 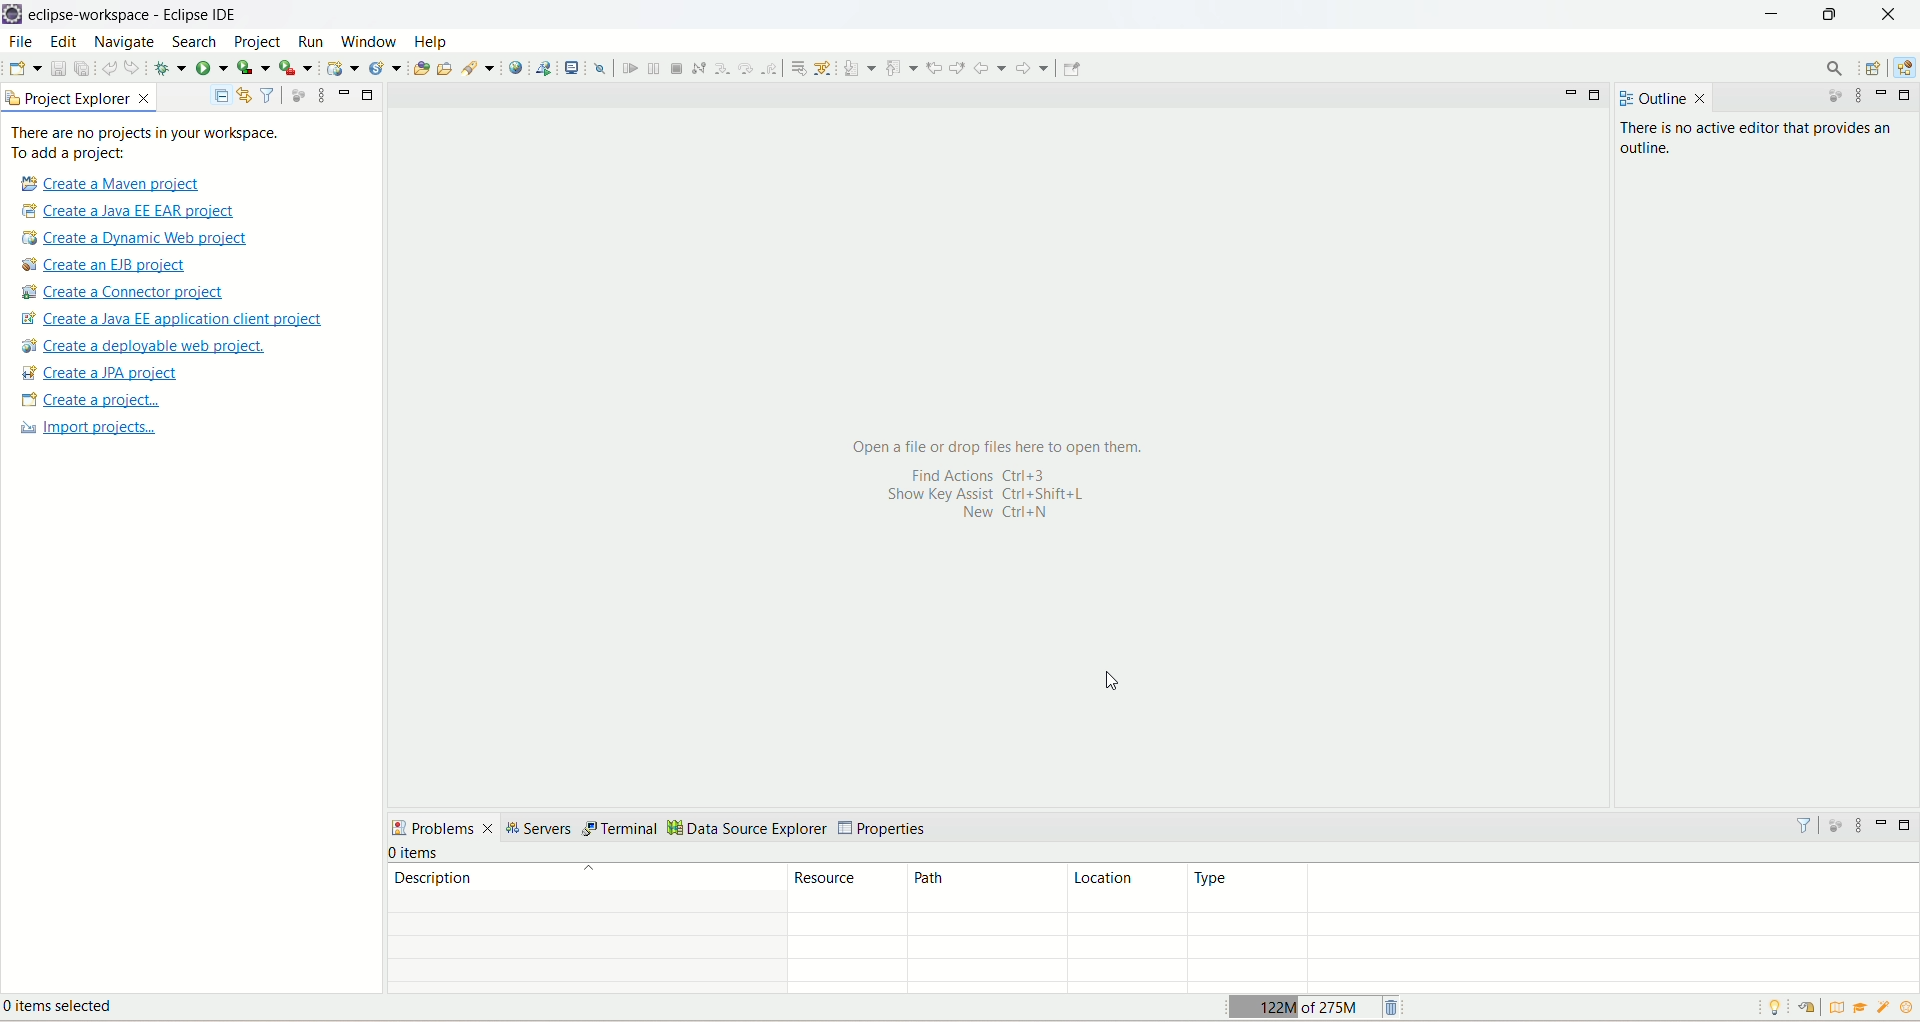 I want to click on type, so click(x=1552, y=888).